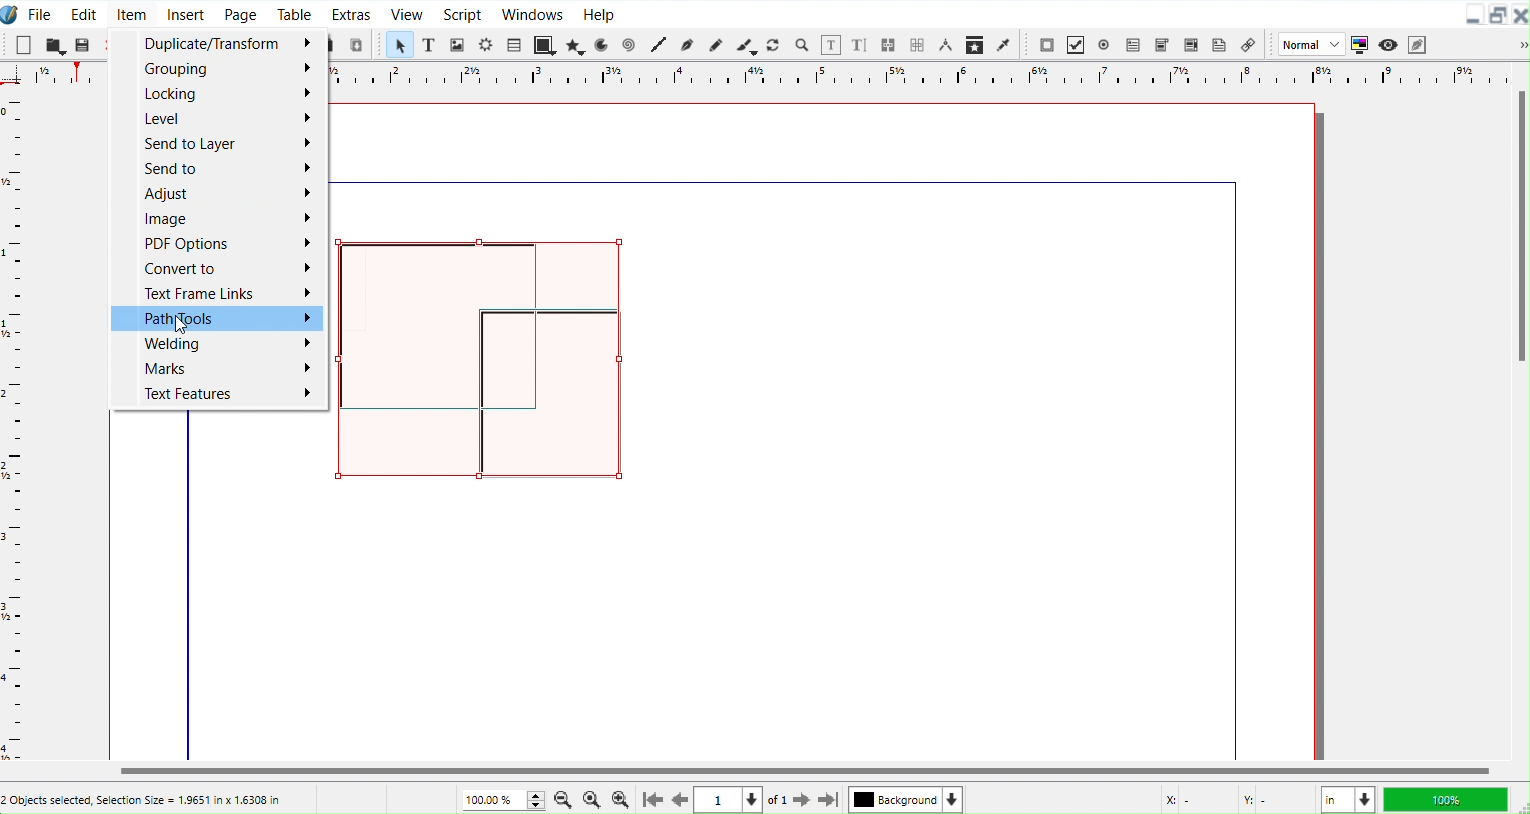 This screenshot has width=1530, height=814. Describe the element at coordinates (1133, 44) in the screenshot. I see `PDF Text Field` at that location.